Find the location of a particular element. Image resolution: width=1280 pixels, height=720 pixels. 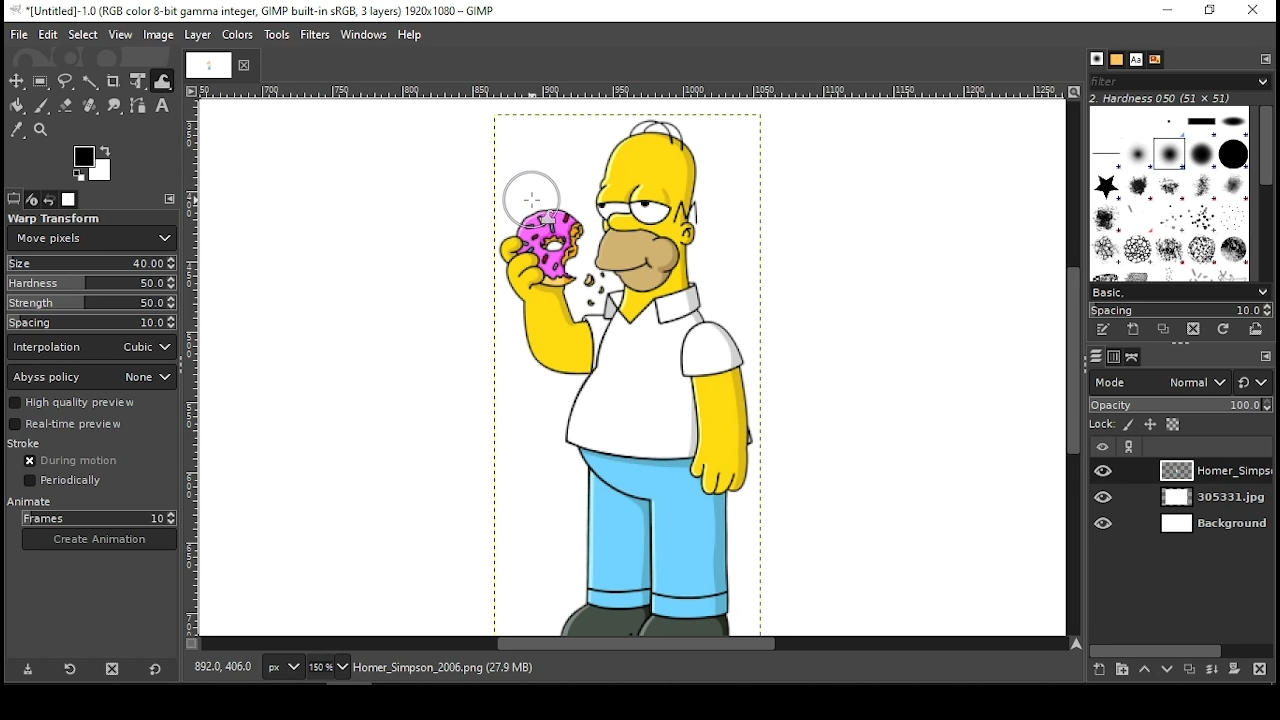

abyss policy is located at coordinates (92, 376).